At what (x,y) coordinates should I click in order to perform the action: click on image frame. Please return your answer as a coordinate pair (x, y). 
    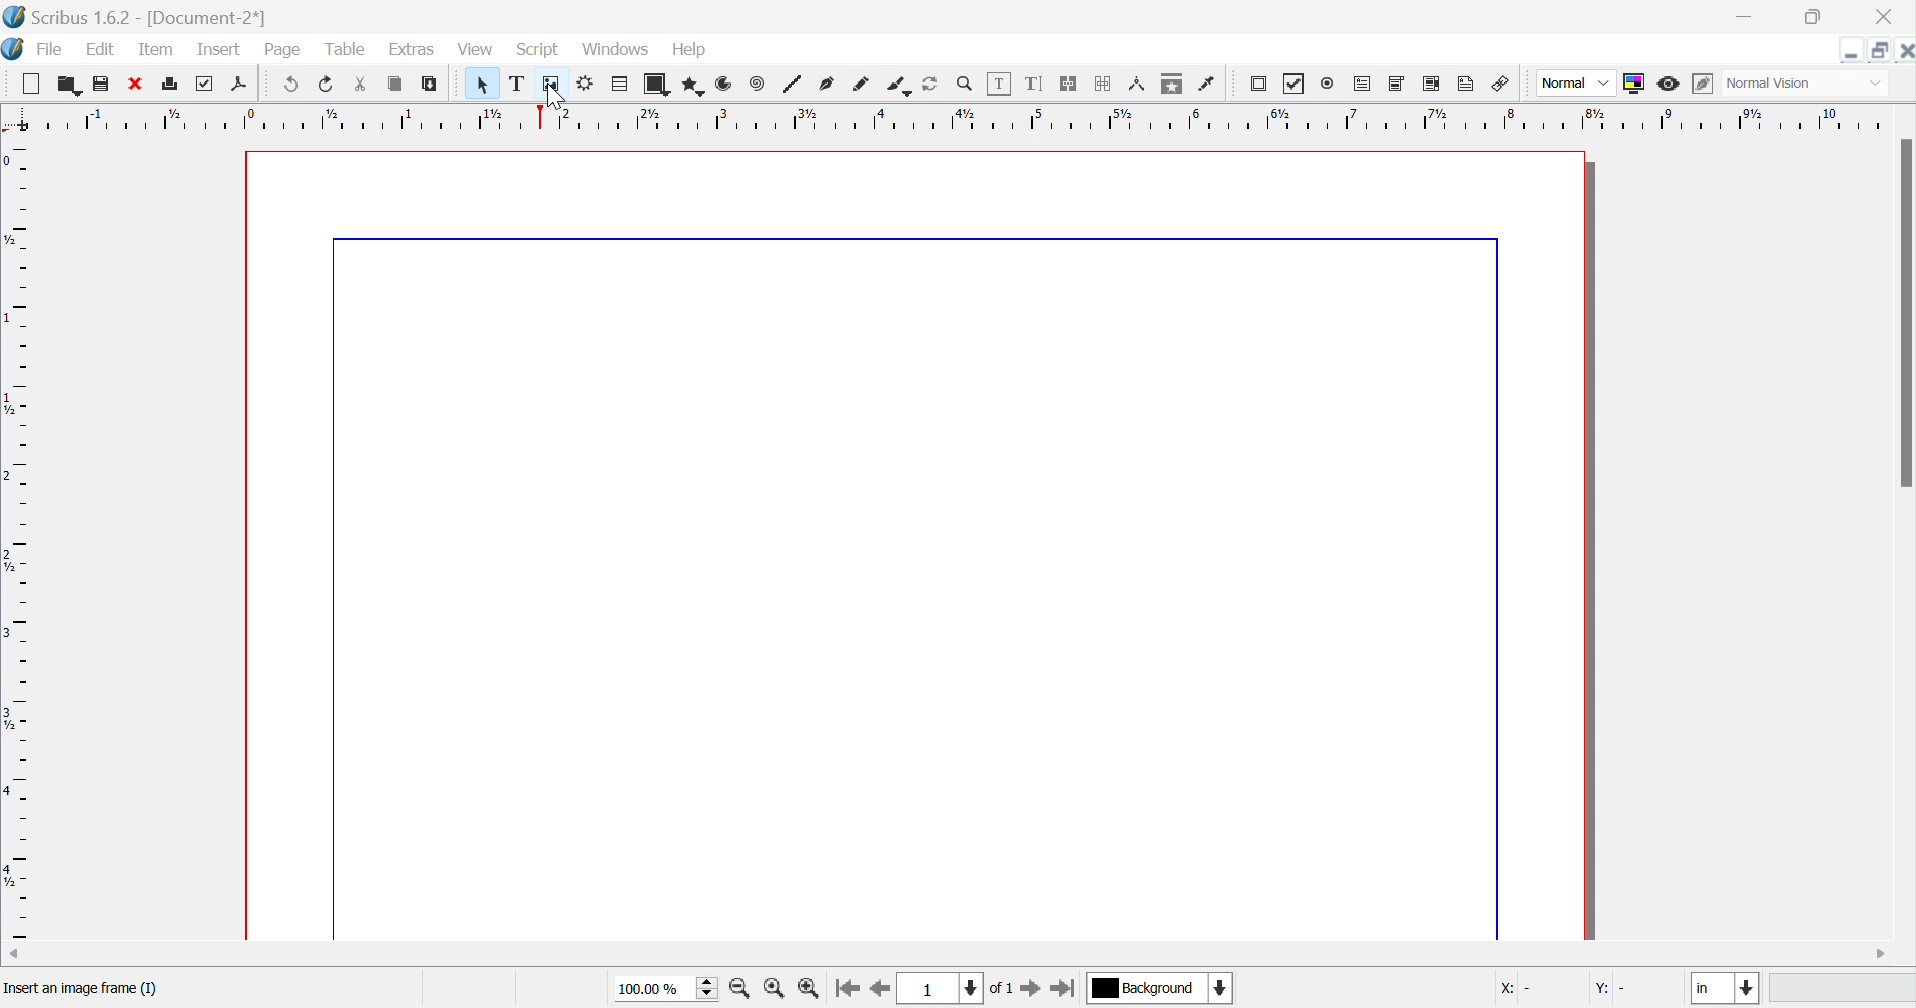
    Looking at the image, I should click on (552, 84).